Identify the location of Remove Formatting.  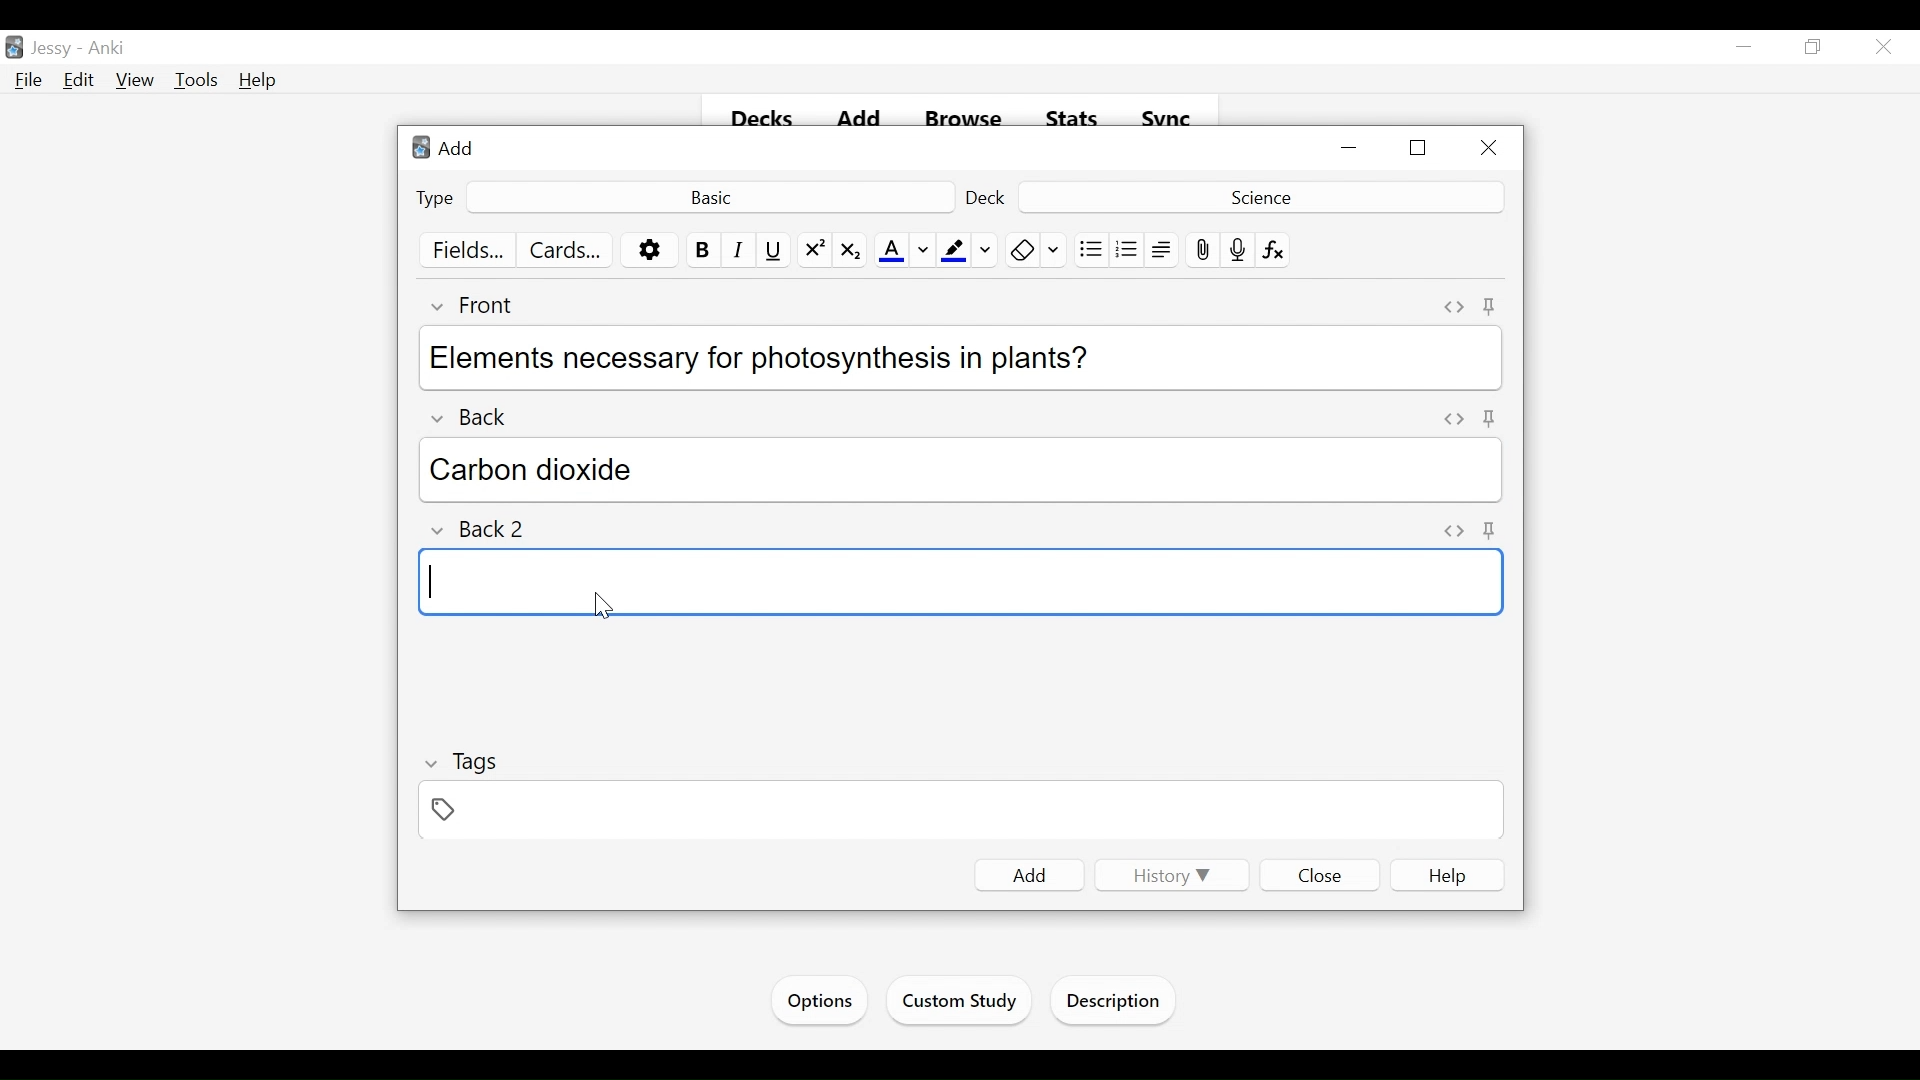
(1022, 250).